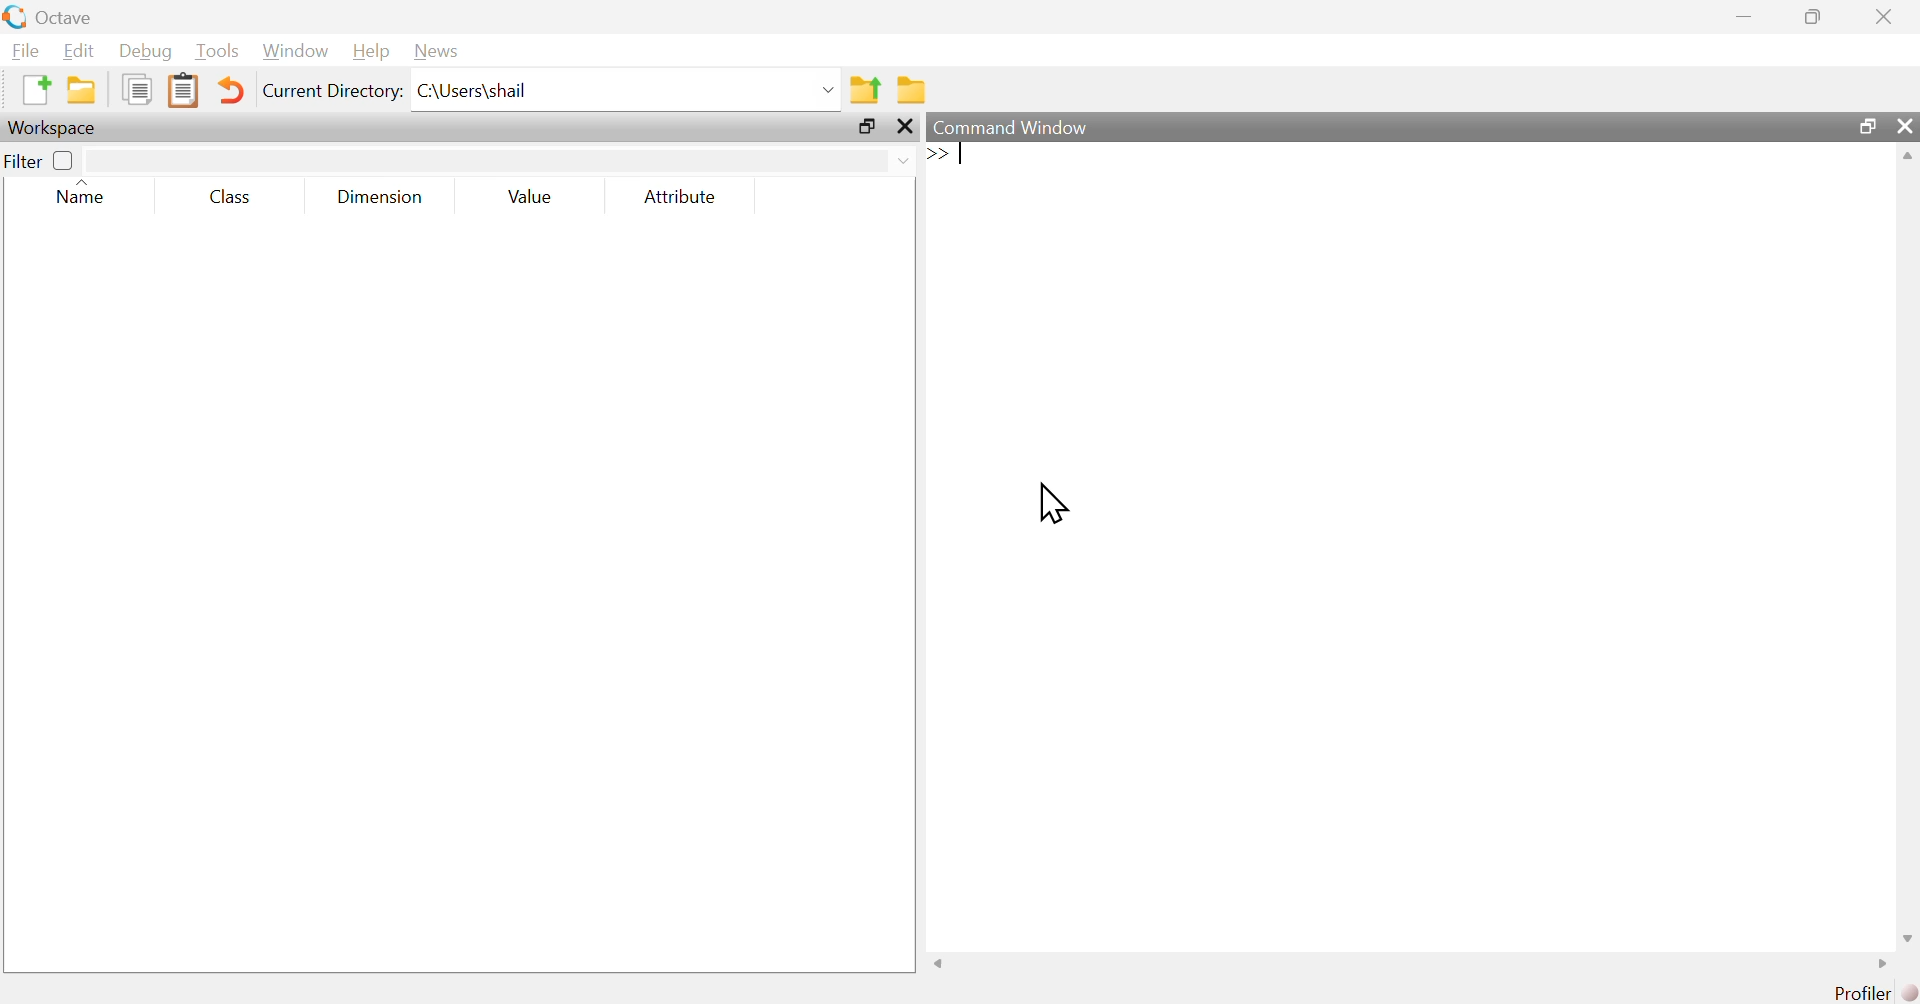  Describe the element at coordinates (1057, 506) in the screenshot. I see `cursor` at that location.